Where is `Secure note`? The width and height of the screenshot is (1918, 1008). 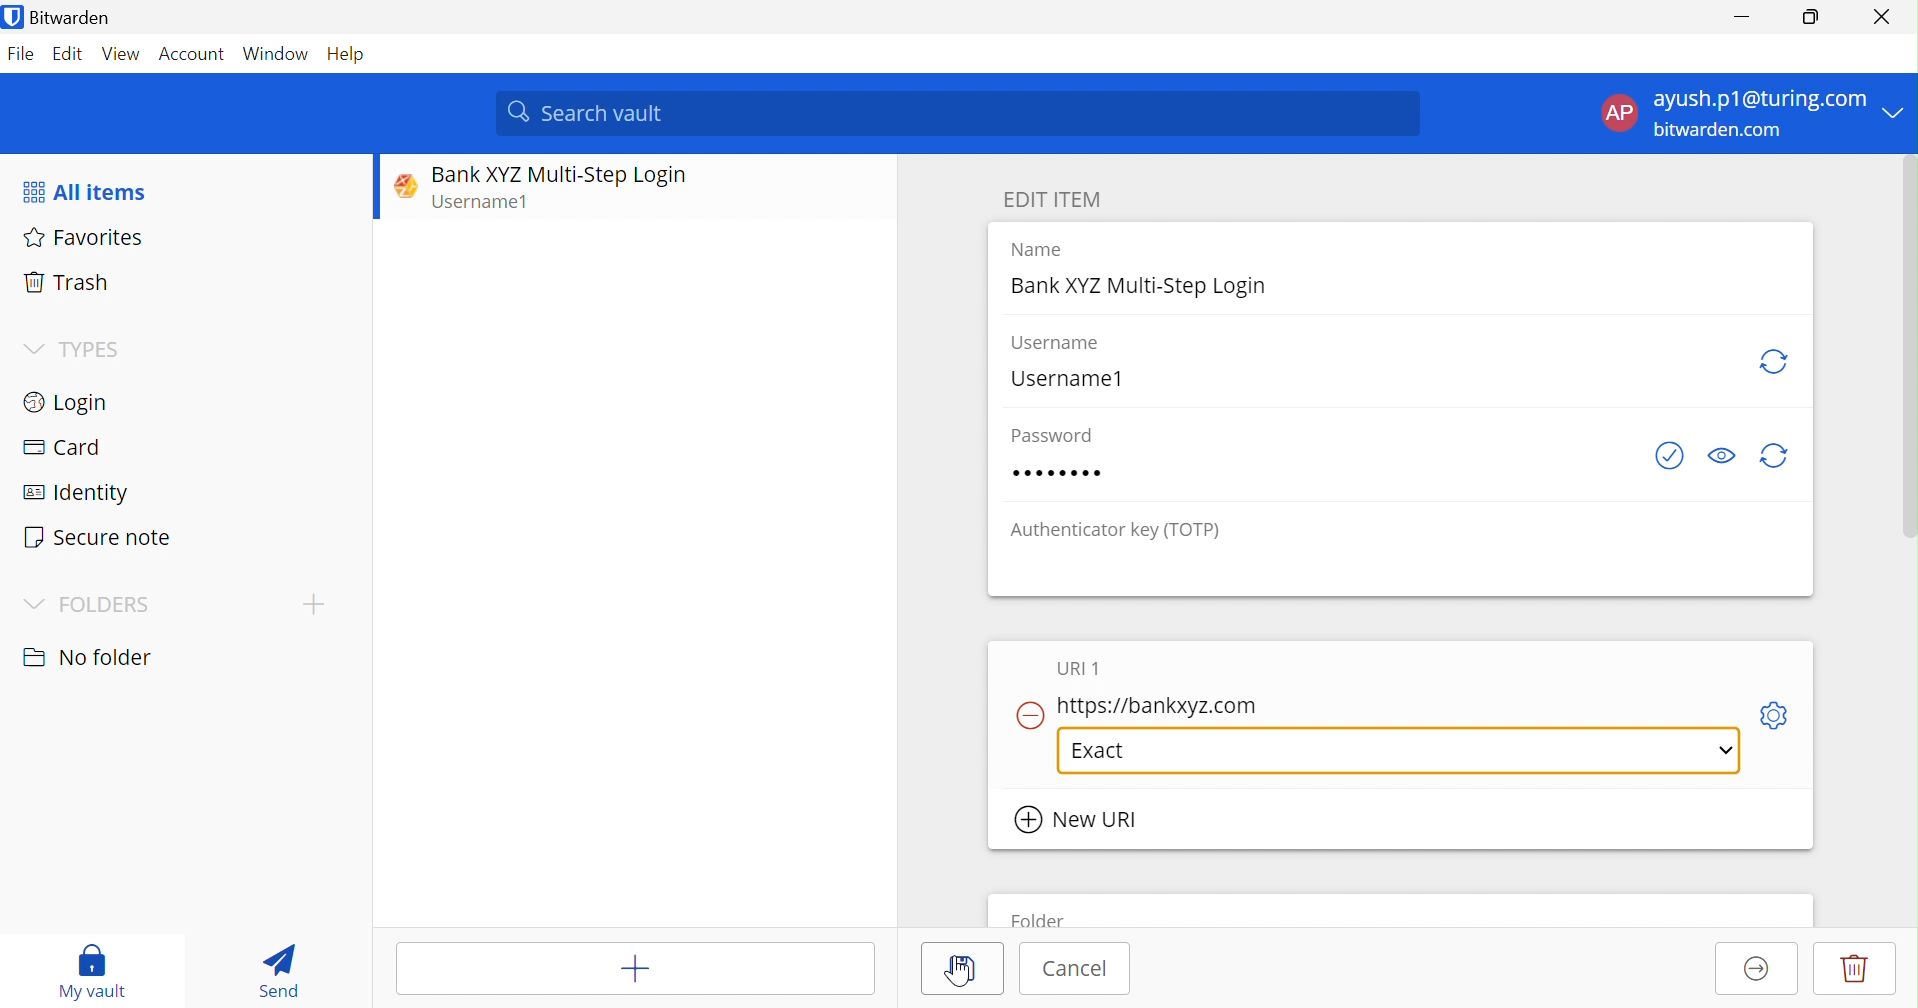 Secure note is located at coordinates (98, 537).